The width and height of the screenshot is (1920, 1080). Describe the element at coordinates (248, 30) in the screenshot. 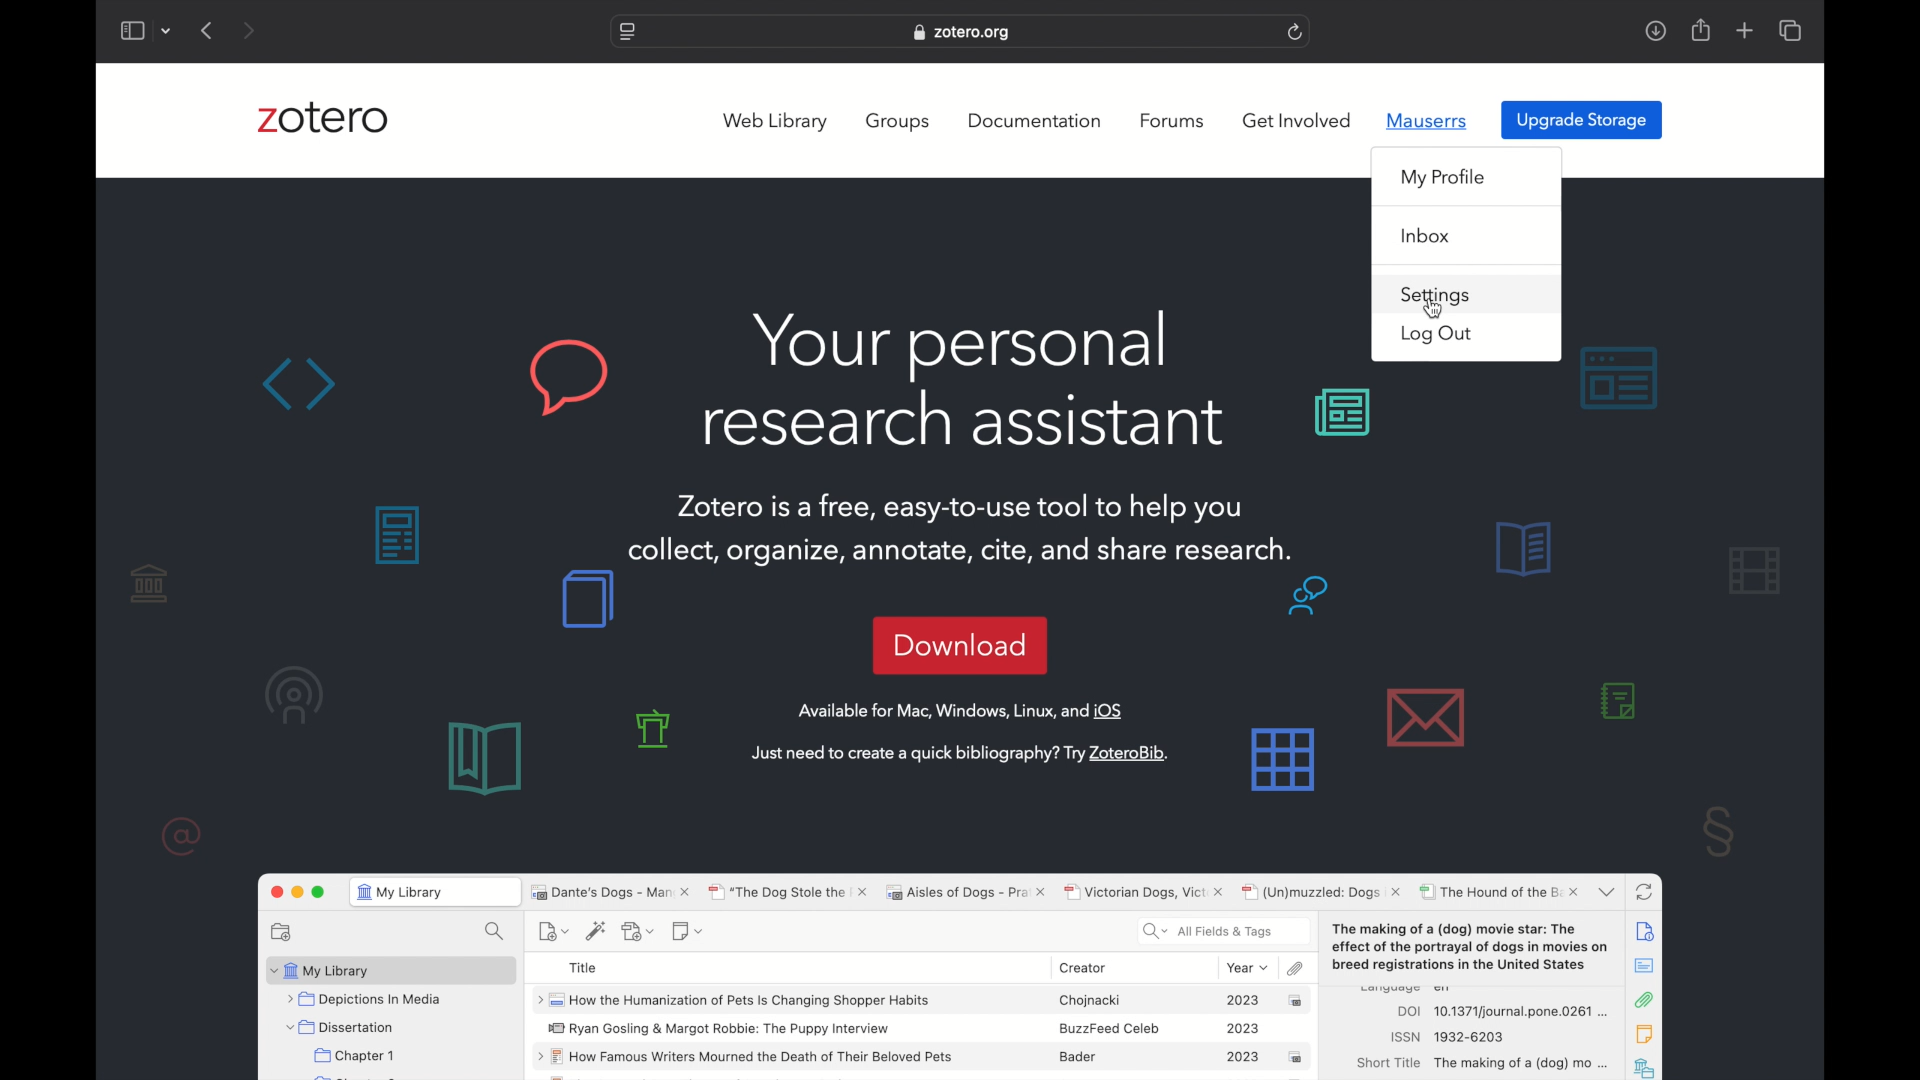

I see `next` at that location.